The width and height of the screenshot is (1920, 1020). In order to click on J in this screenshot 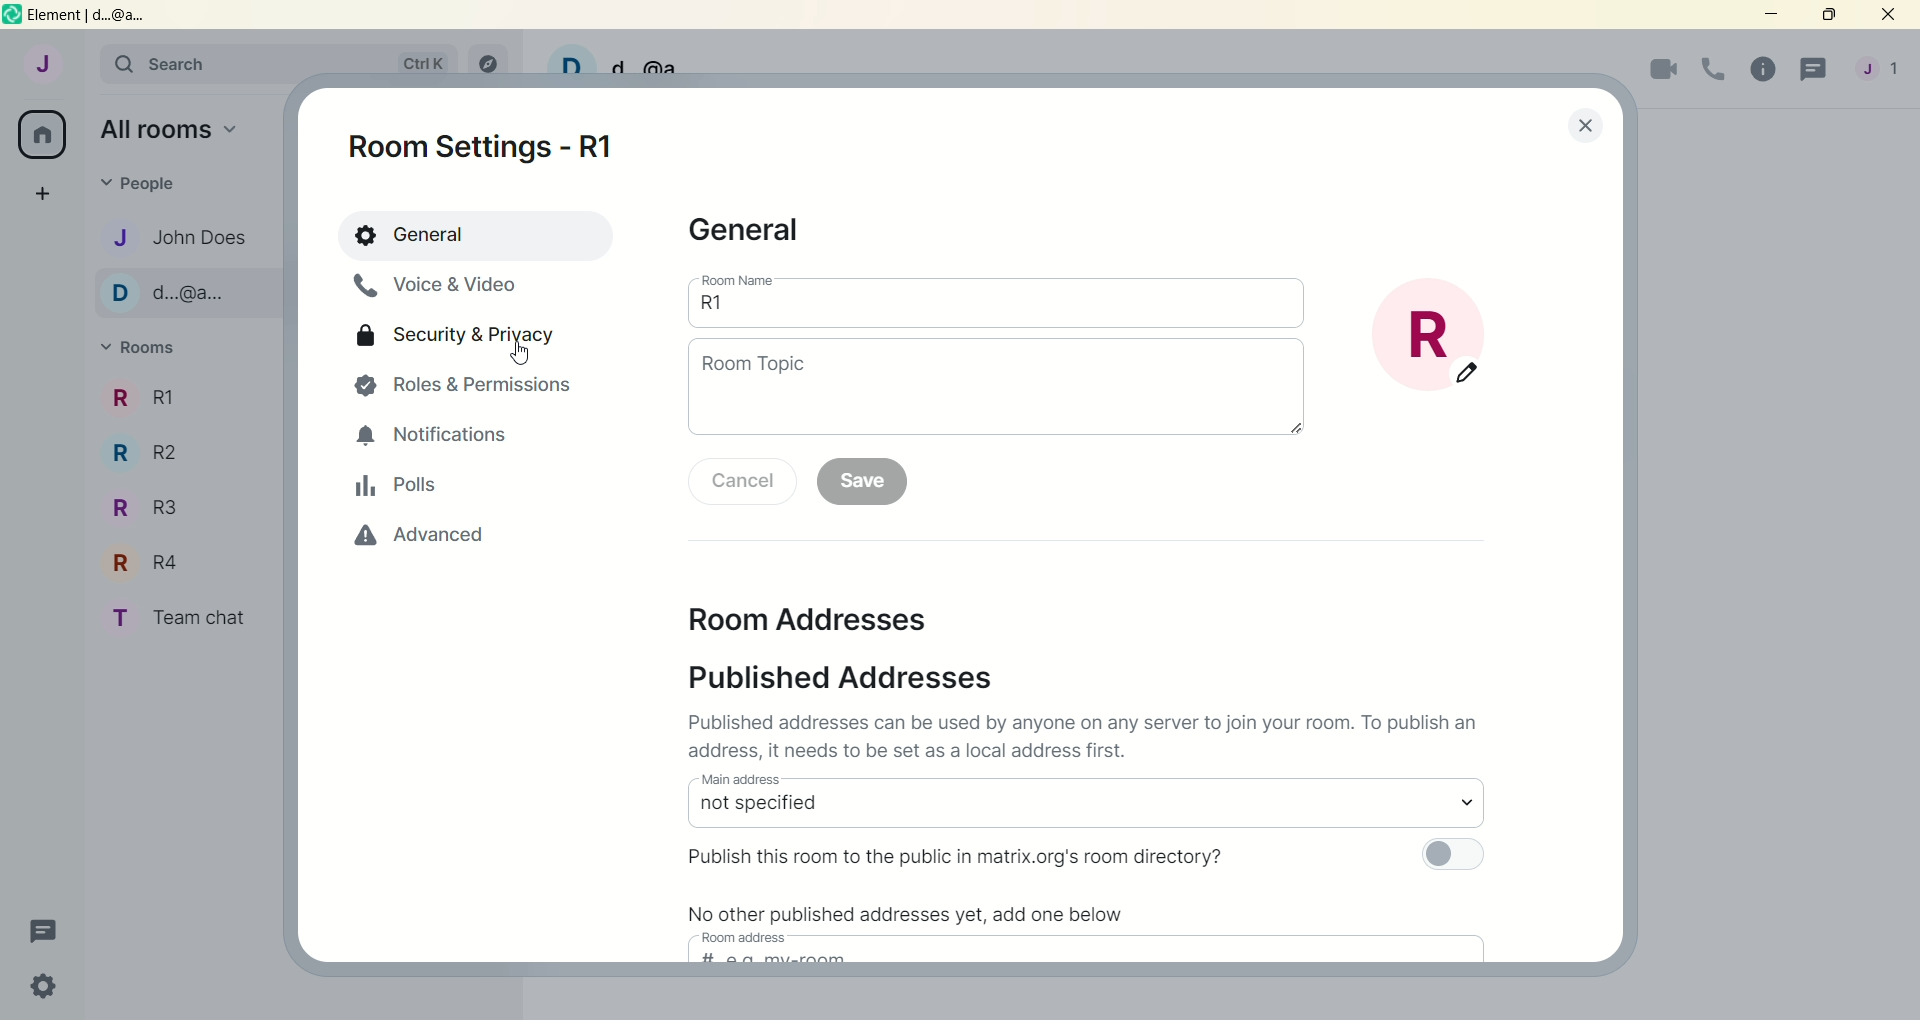, I will do `click(40, 63)`.